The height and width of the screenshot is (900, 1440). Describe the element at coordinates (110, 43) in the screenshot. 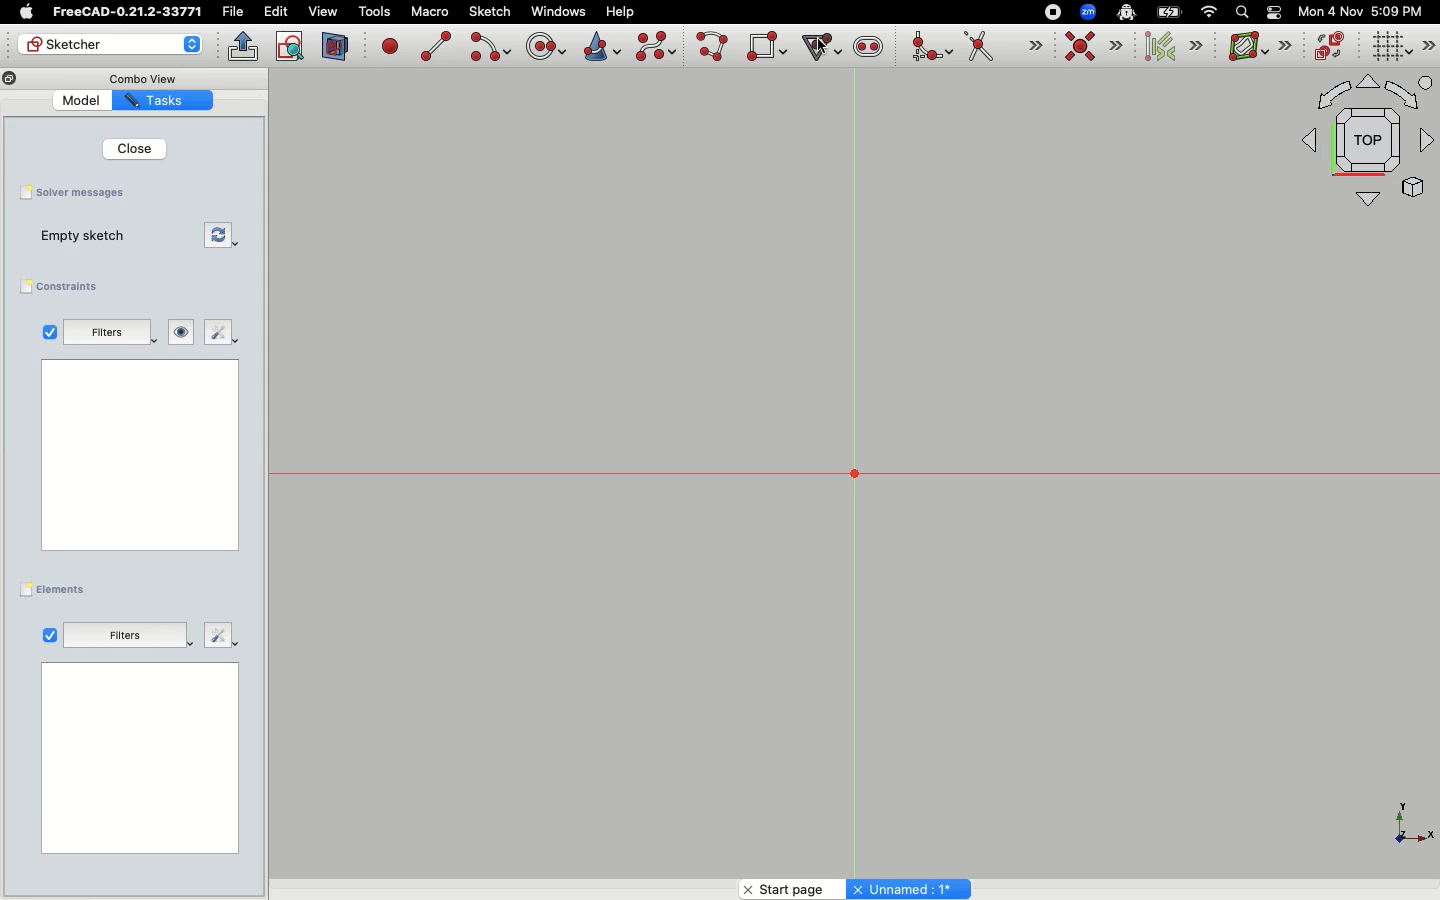

I see `Sketcher` at that location.